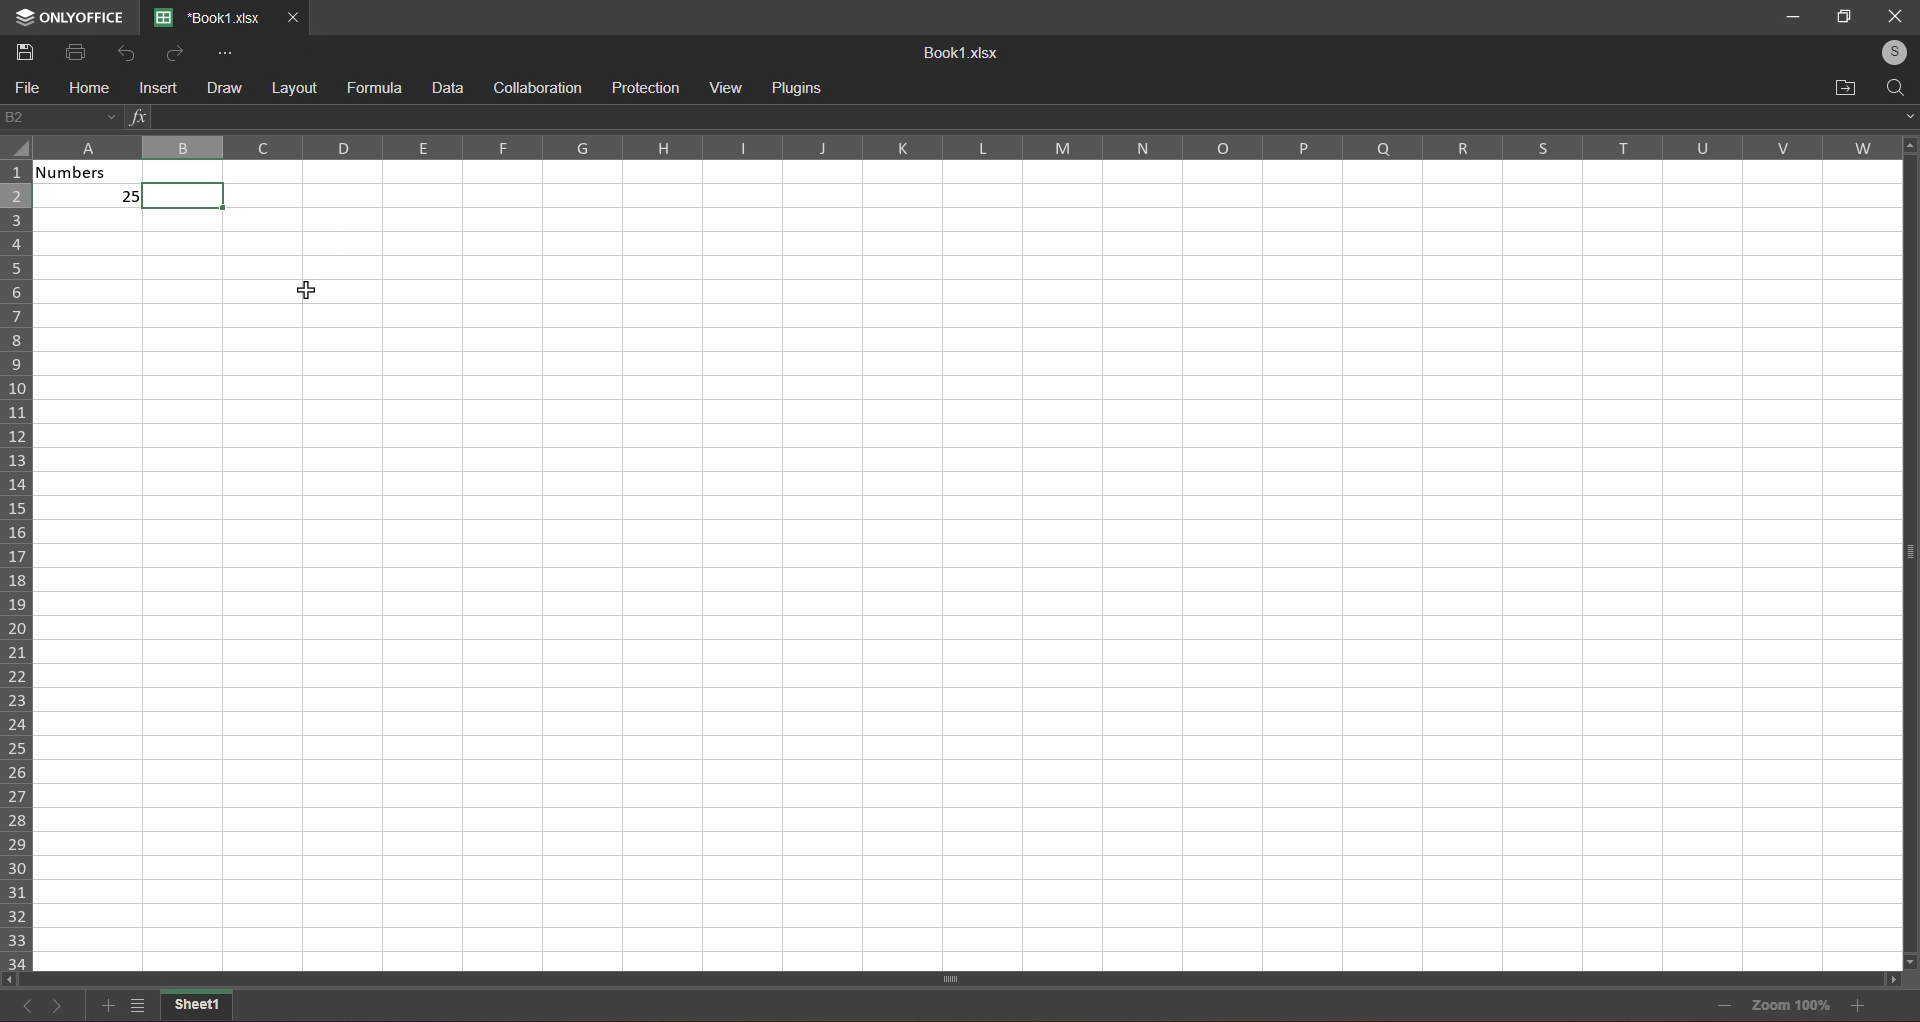  What do you see at coordinates (445, 87) in the screenshot?
I see `data` at bounding box center [445, 87].